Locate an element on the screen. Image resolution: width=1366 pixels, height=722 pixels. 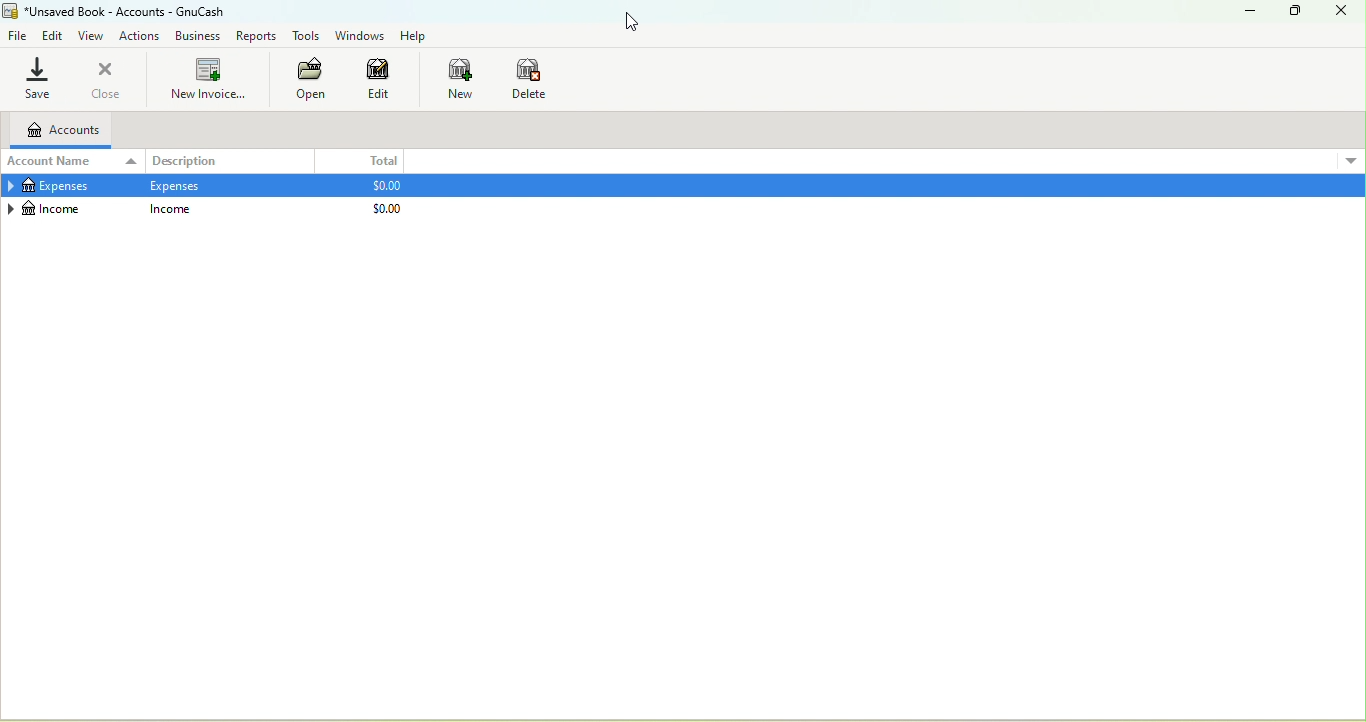
Total is located at coordinates (363, 161).